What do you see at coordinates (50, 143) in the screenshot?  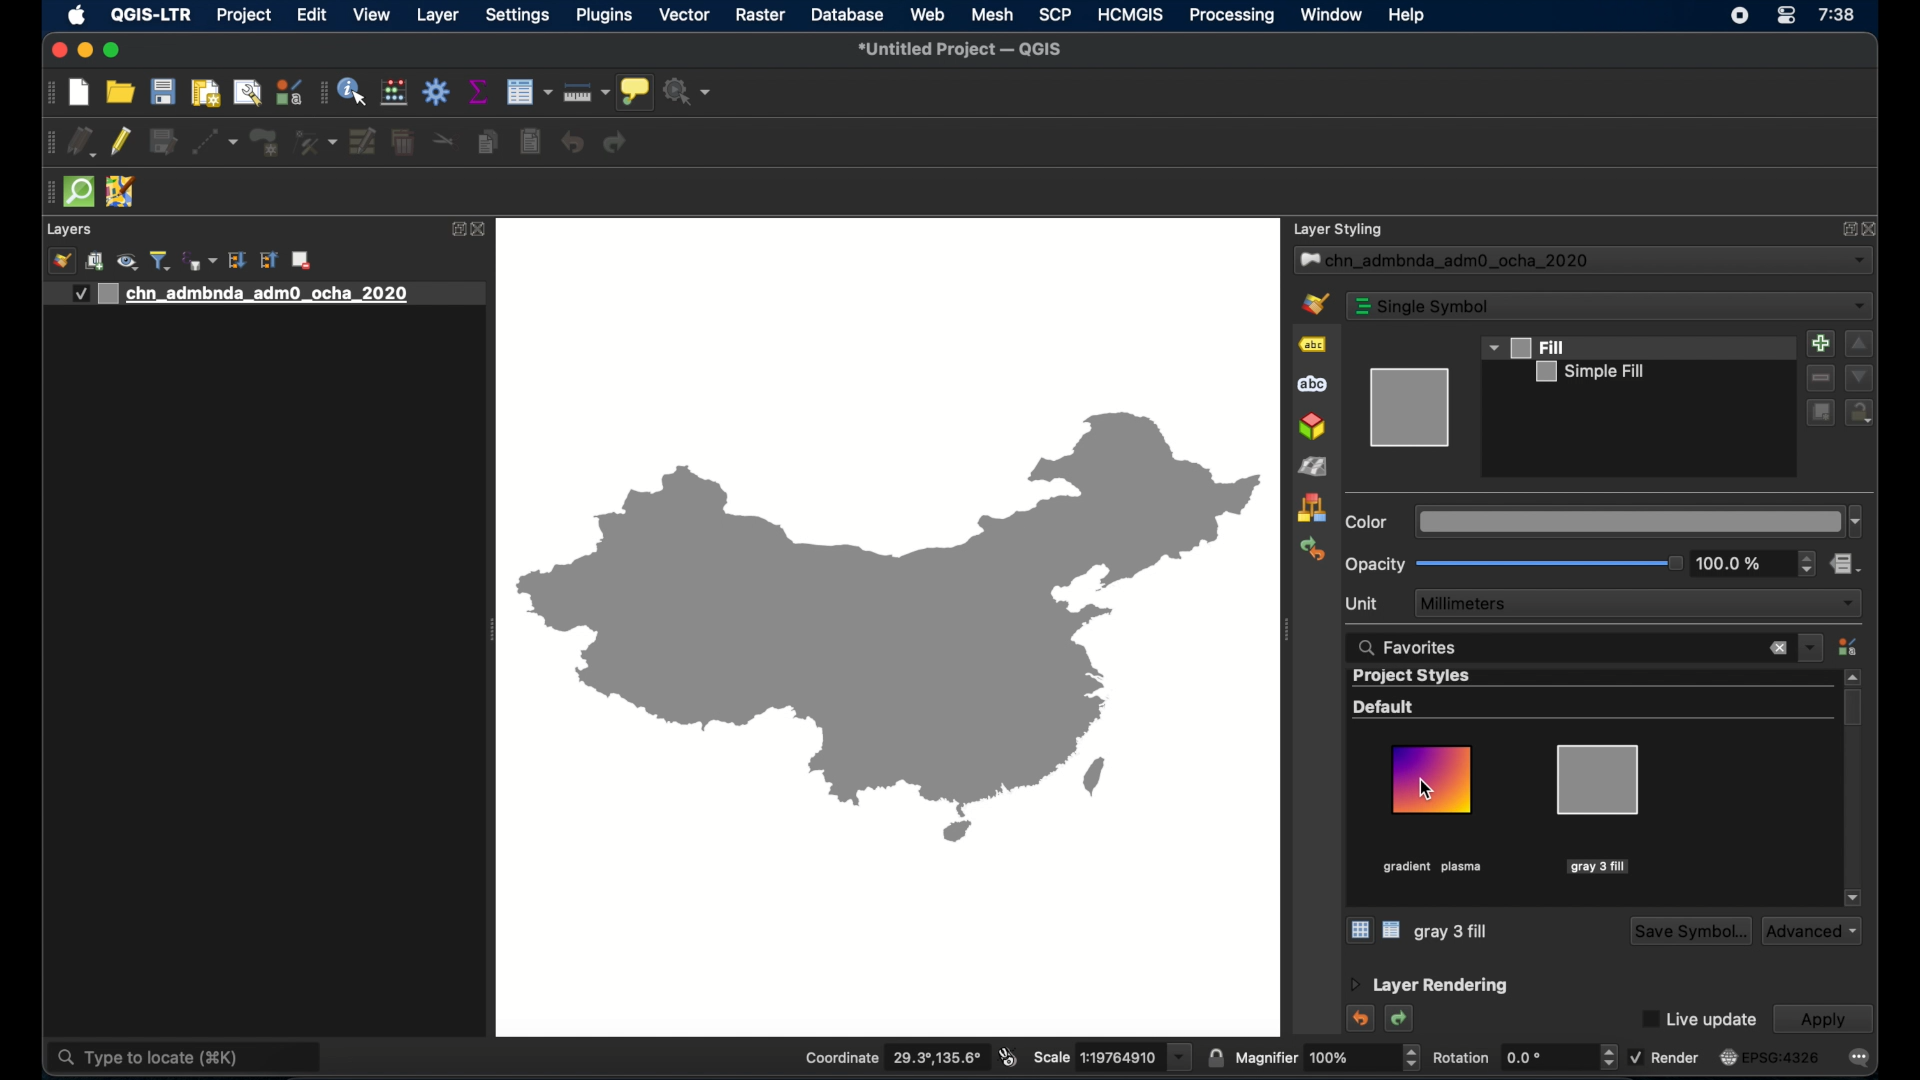 I see `drag handle` at bounding box center [50, 143].